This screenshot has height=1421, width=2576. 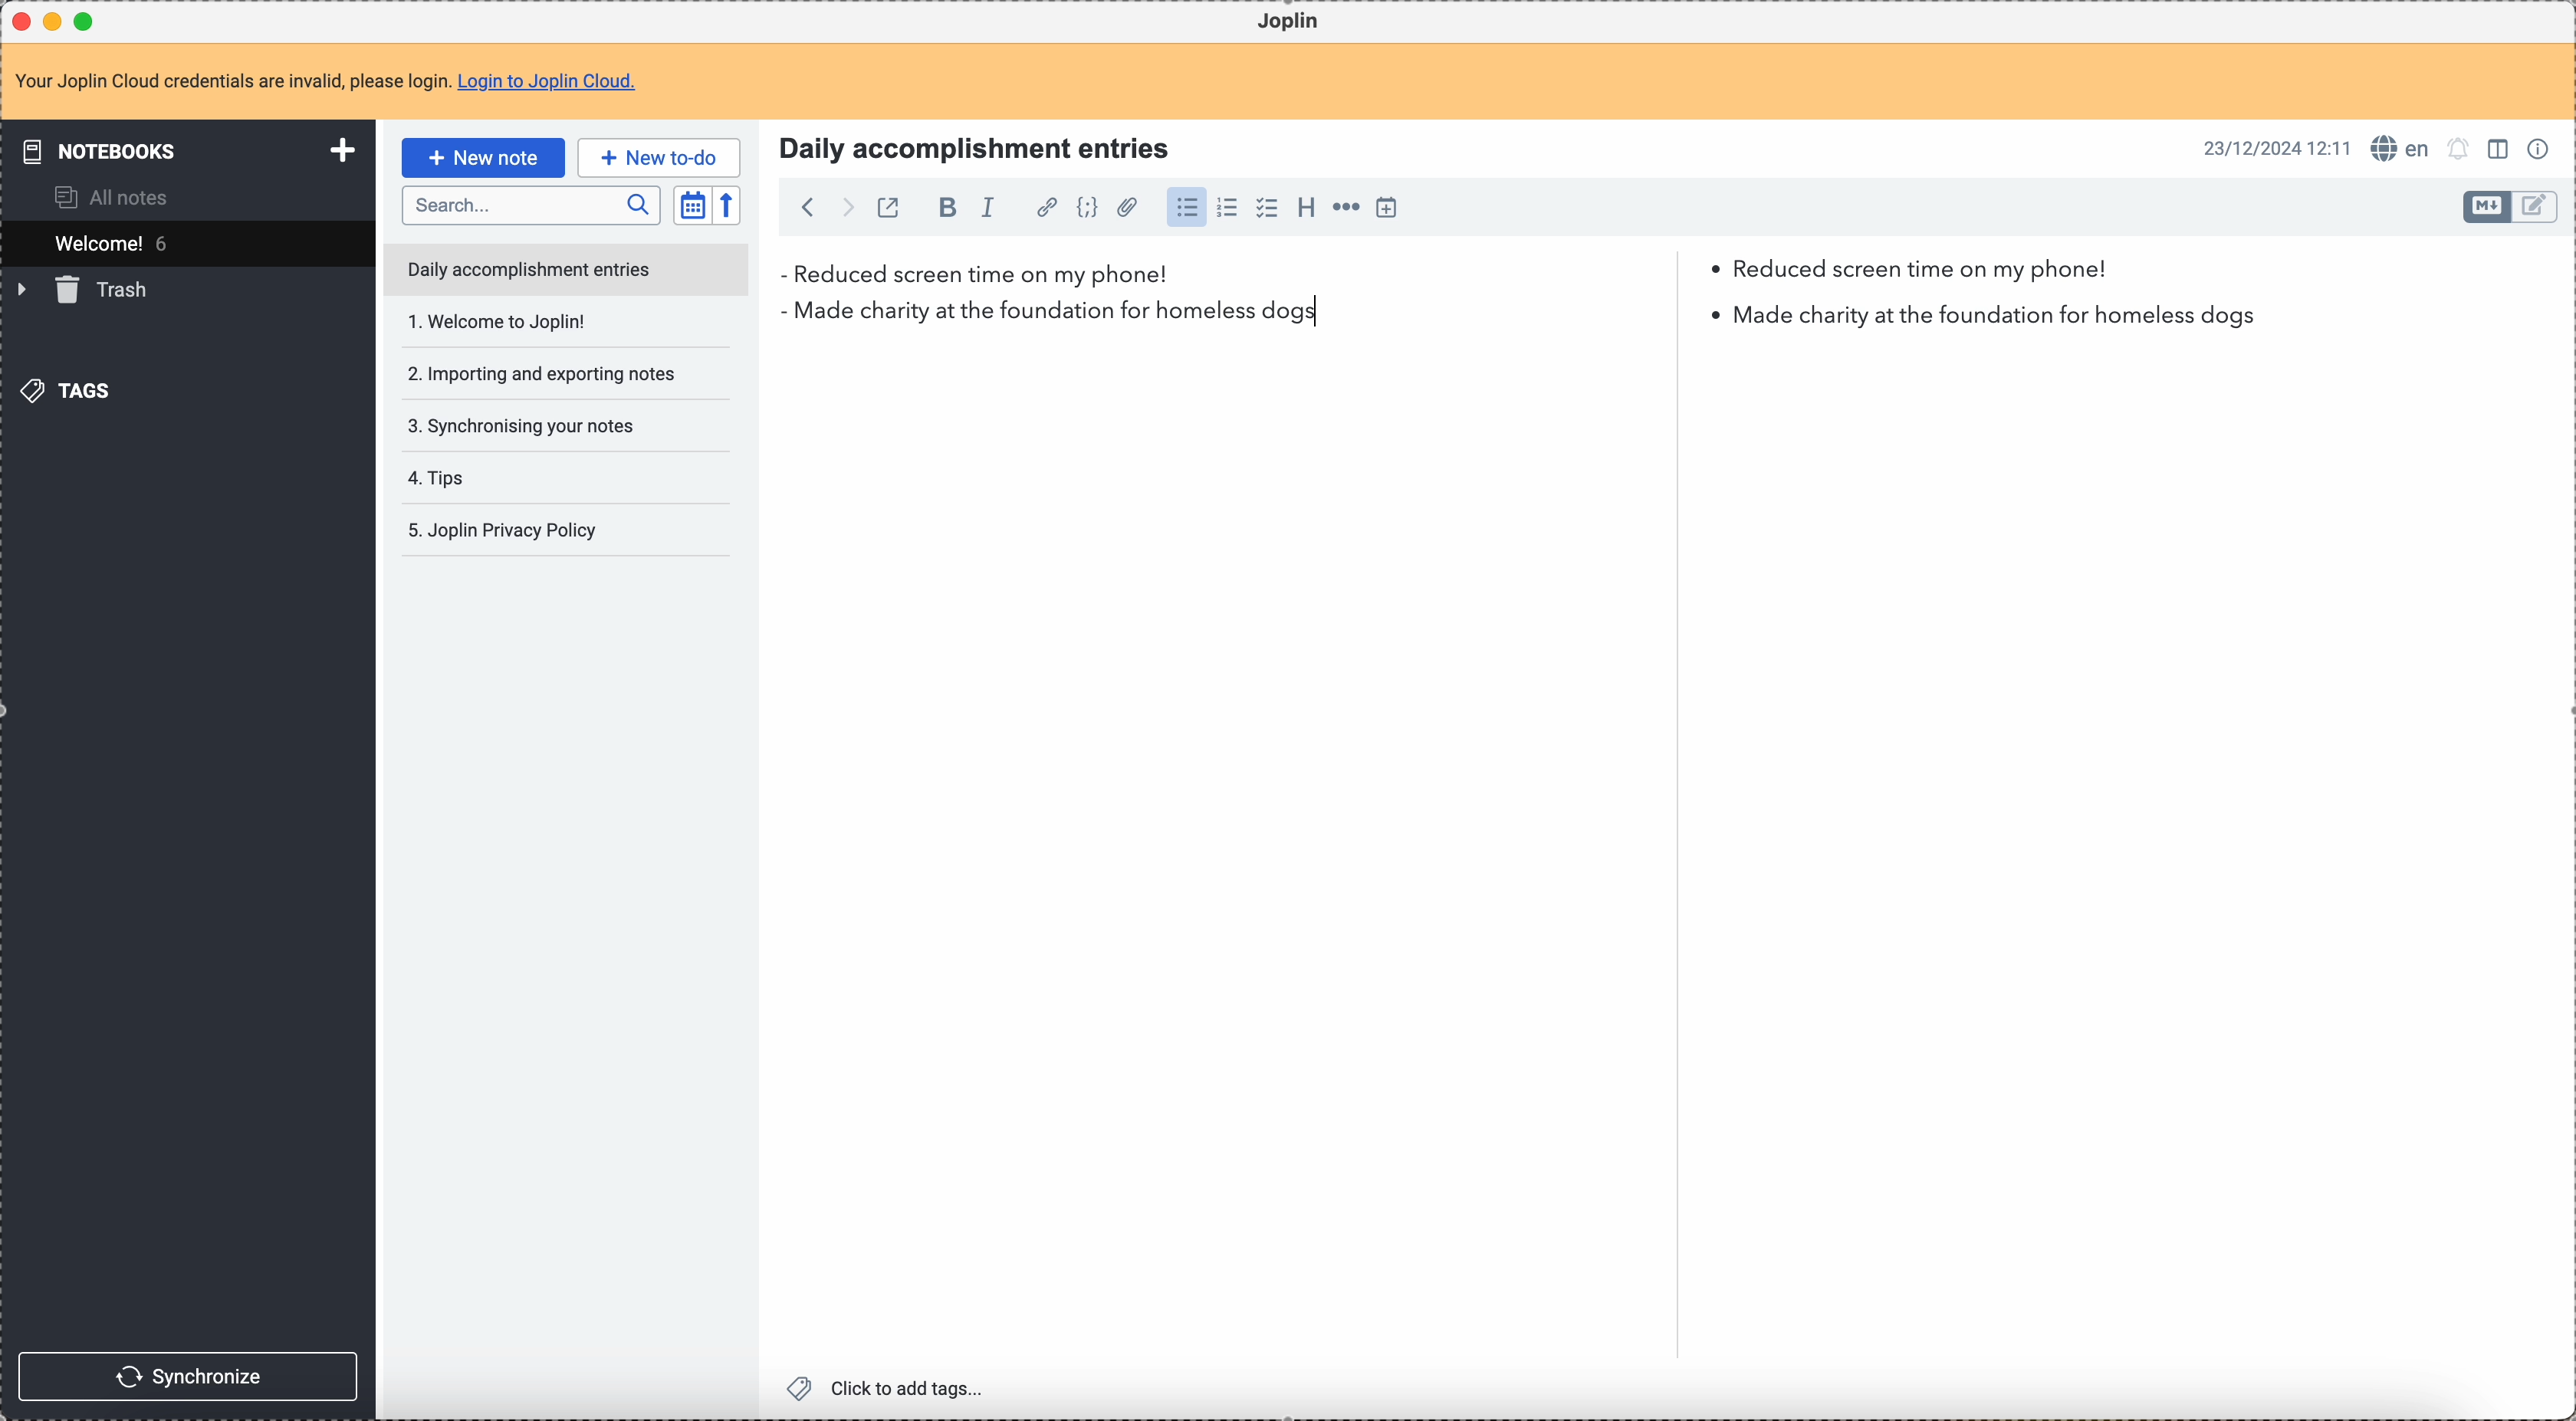 I want to click on click on new note, so click(x=482, y=157).